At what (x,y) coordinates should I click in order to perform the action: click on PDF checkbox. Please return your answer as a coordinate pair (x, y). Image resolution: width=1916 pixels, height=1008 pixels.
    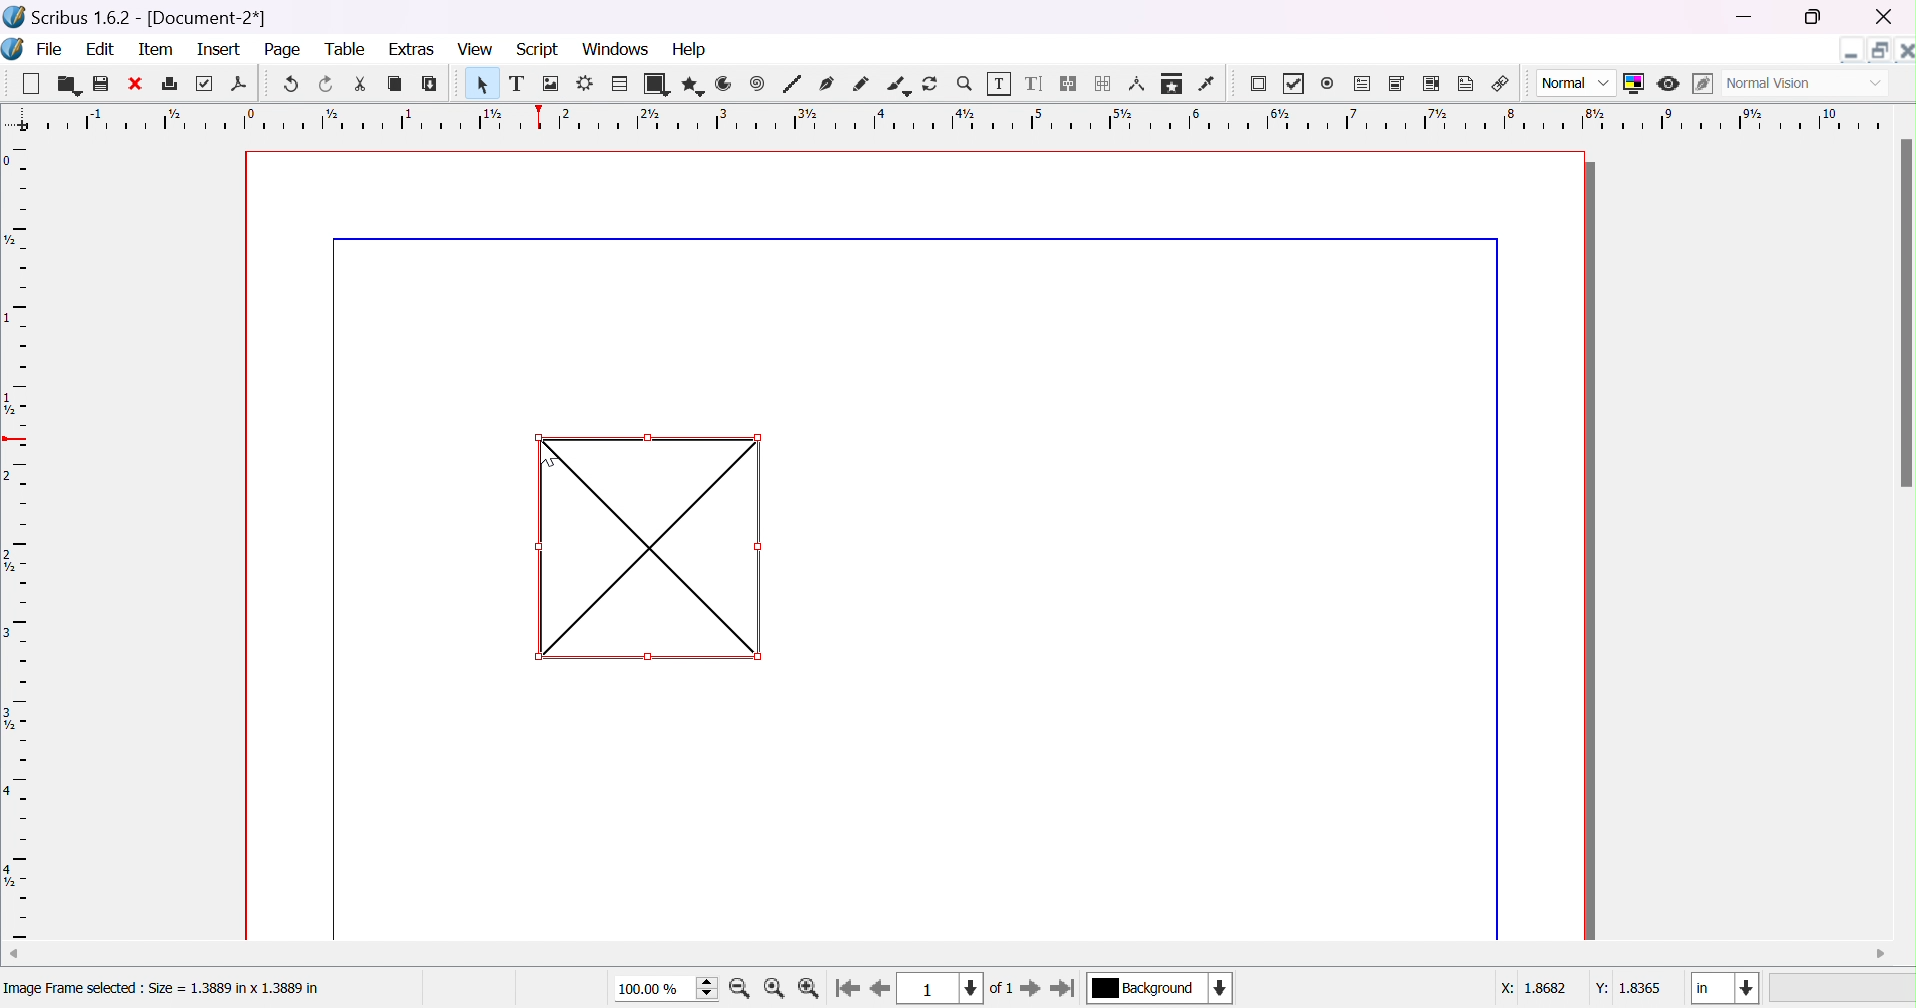
    Looking at the image, I should click on (1299, 84).